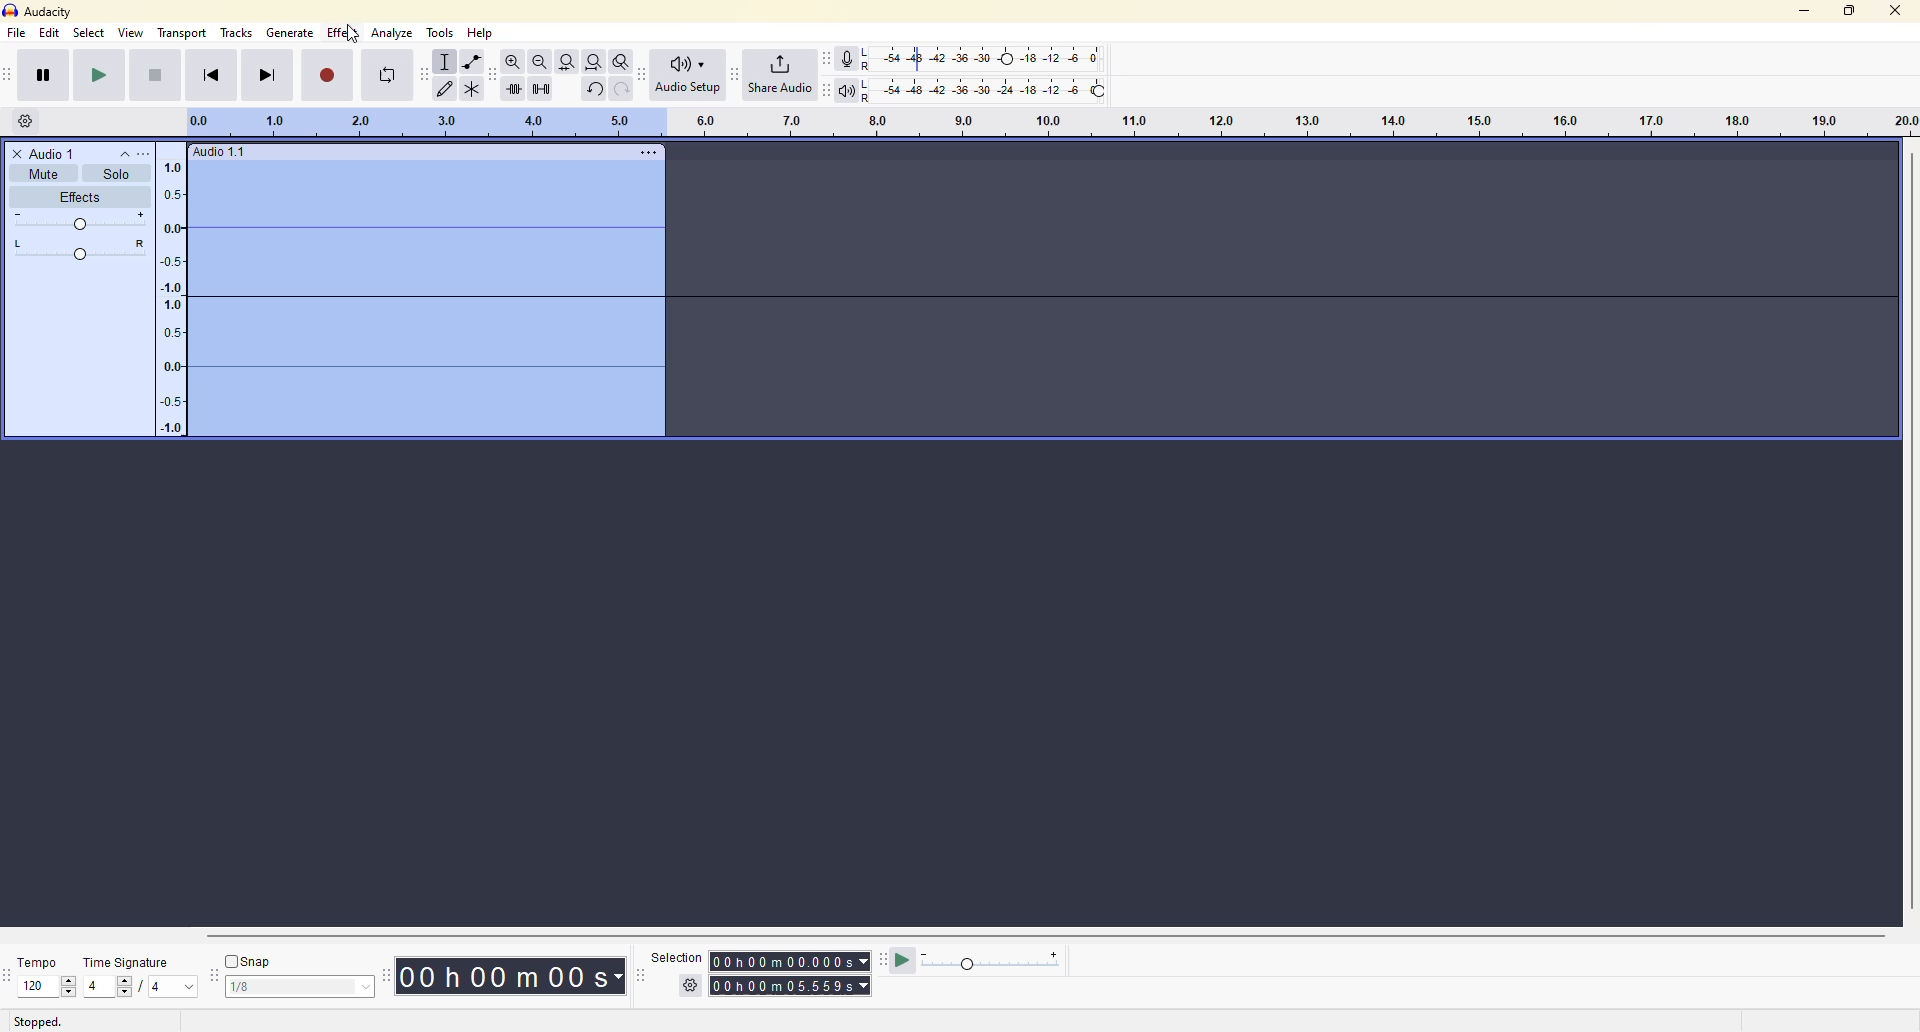 The width and height of the screenshot is (1920, 1032). What do you see at coordinates (69, 979) in the screenshot?
I see `up` at bounding box center [69, 979].